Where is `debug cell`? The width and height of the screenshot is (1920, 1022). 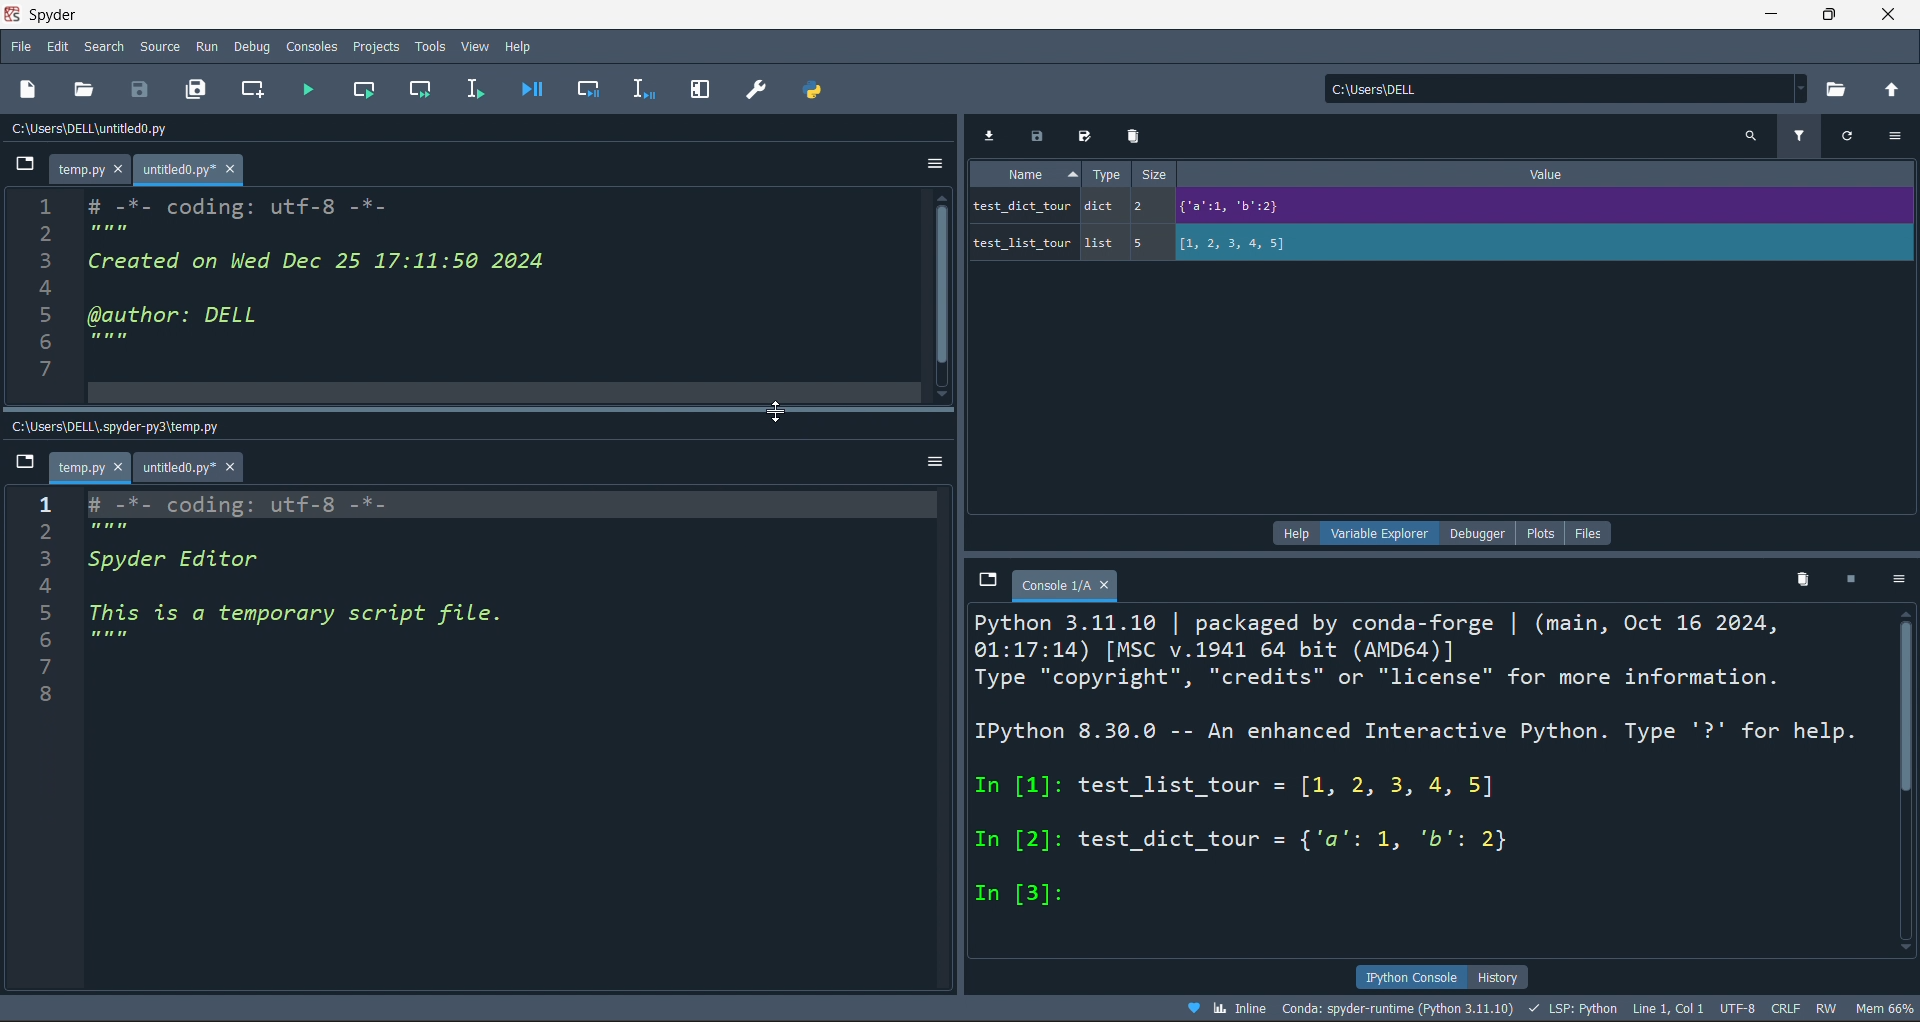
debug cell is located at coordinates (588, 89).